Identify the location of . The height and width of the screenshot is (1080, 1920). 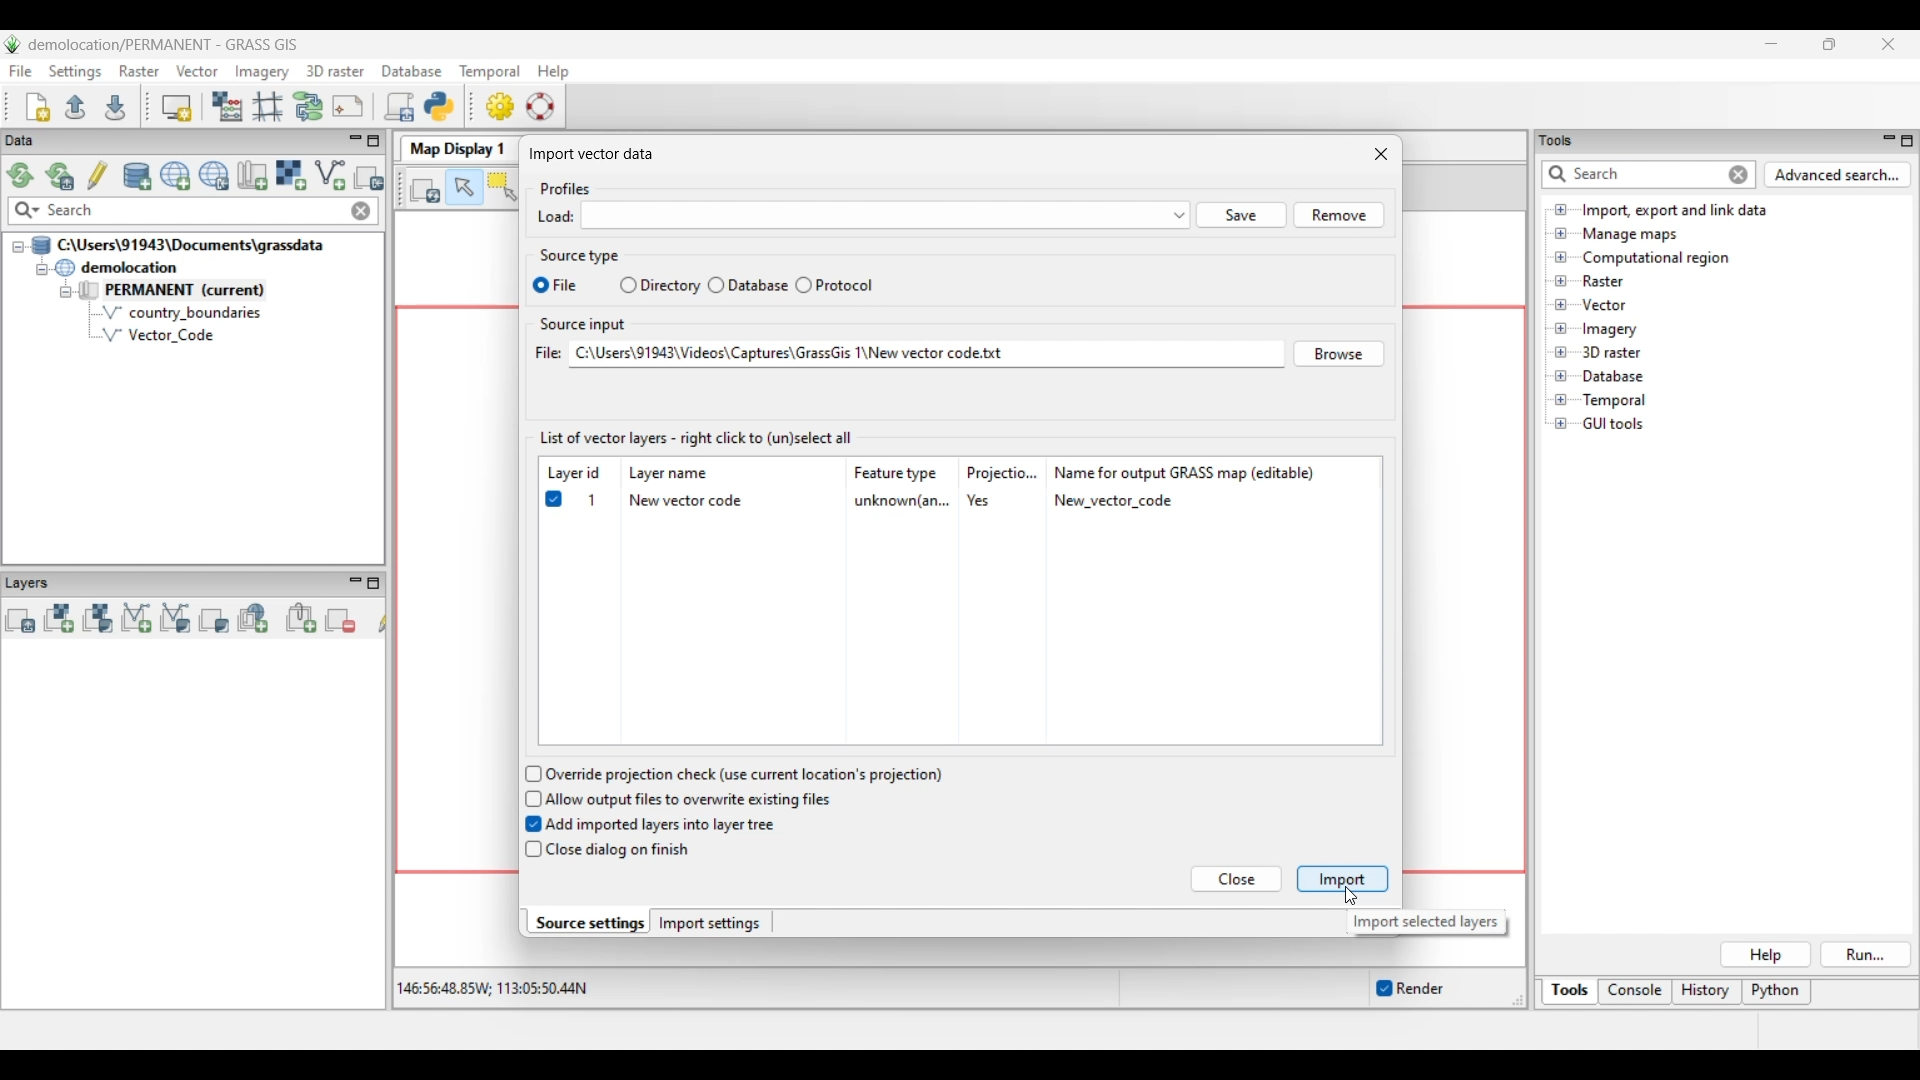
(1338, 217).